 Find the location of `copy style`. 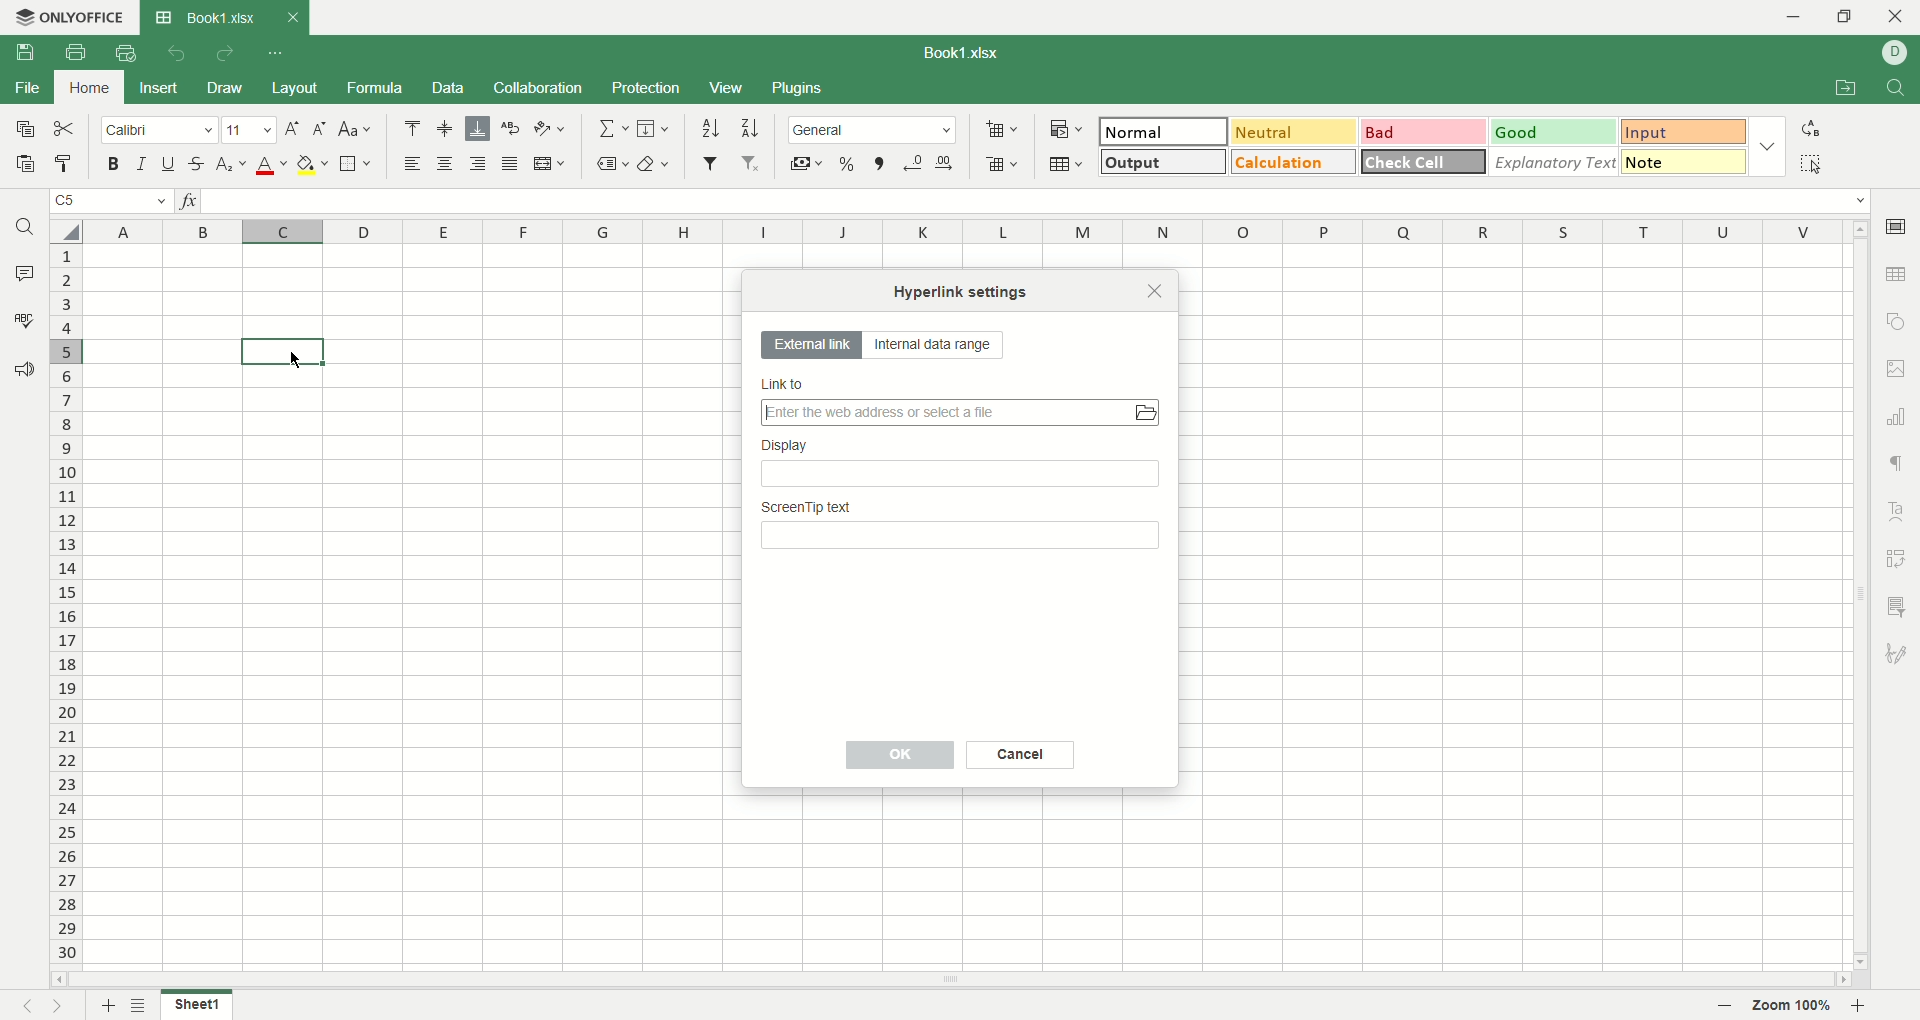

copy style is located at coordinates (65, 164).